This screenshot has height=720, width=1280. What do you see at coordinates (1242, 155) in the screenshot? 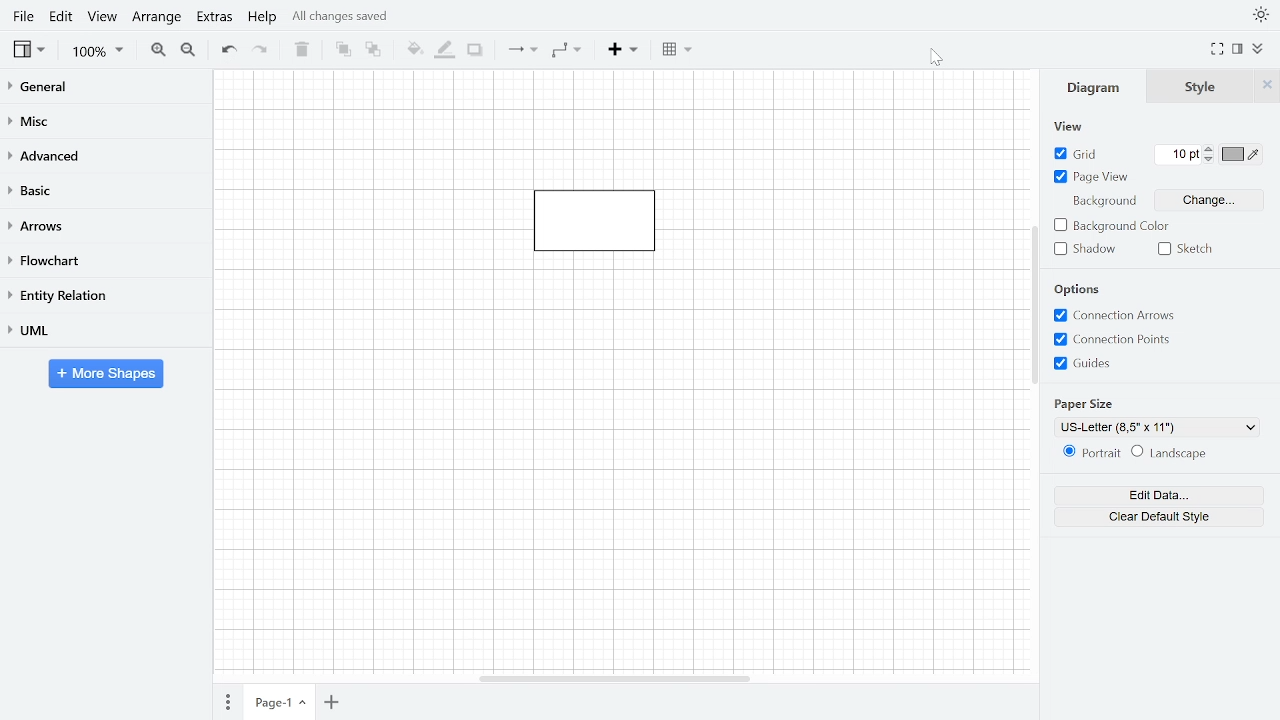
I see `Grid color` at bounding box center [1242, 155].